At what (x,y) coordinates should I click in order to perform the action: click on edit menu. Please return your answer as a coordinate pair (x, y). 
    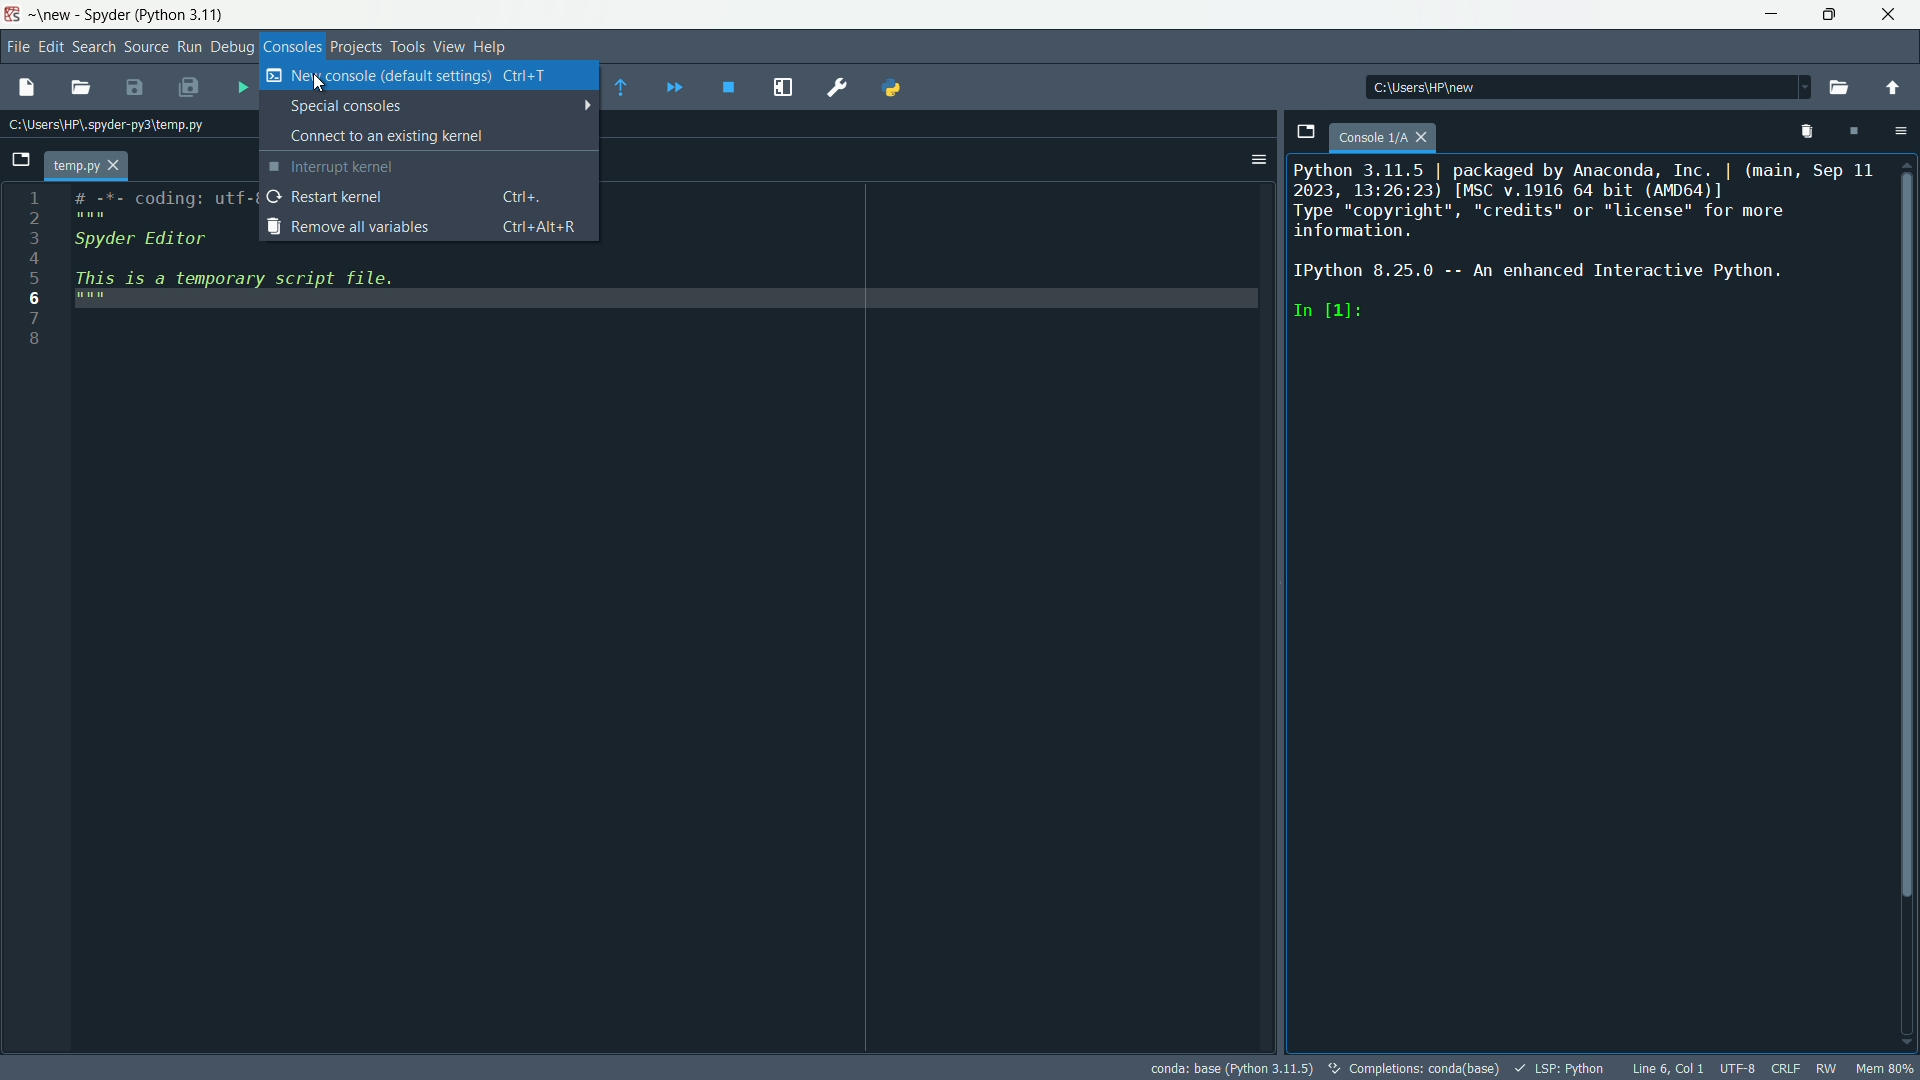
    Looking at the image, I should click on (51, 46).